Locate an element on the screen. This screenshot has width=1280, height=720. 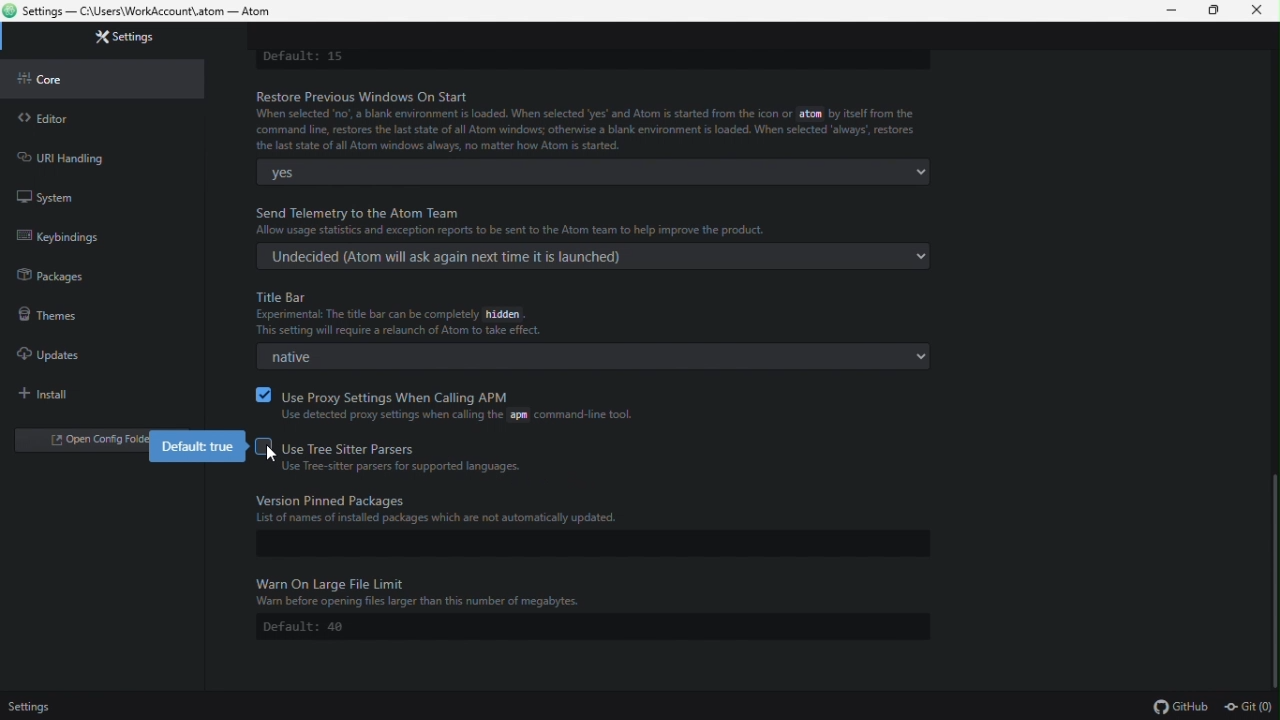
default 15 is located at coordinates (306, 57).